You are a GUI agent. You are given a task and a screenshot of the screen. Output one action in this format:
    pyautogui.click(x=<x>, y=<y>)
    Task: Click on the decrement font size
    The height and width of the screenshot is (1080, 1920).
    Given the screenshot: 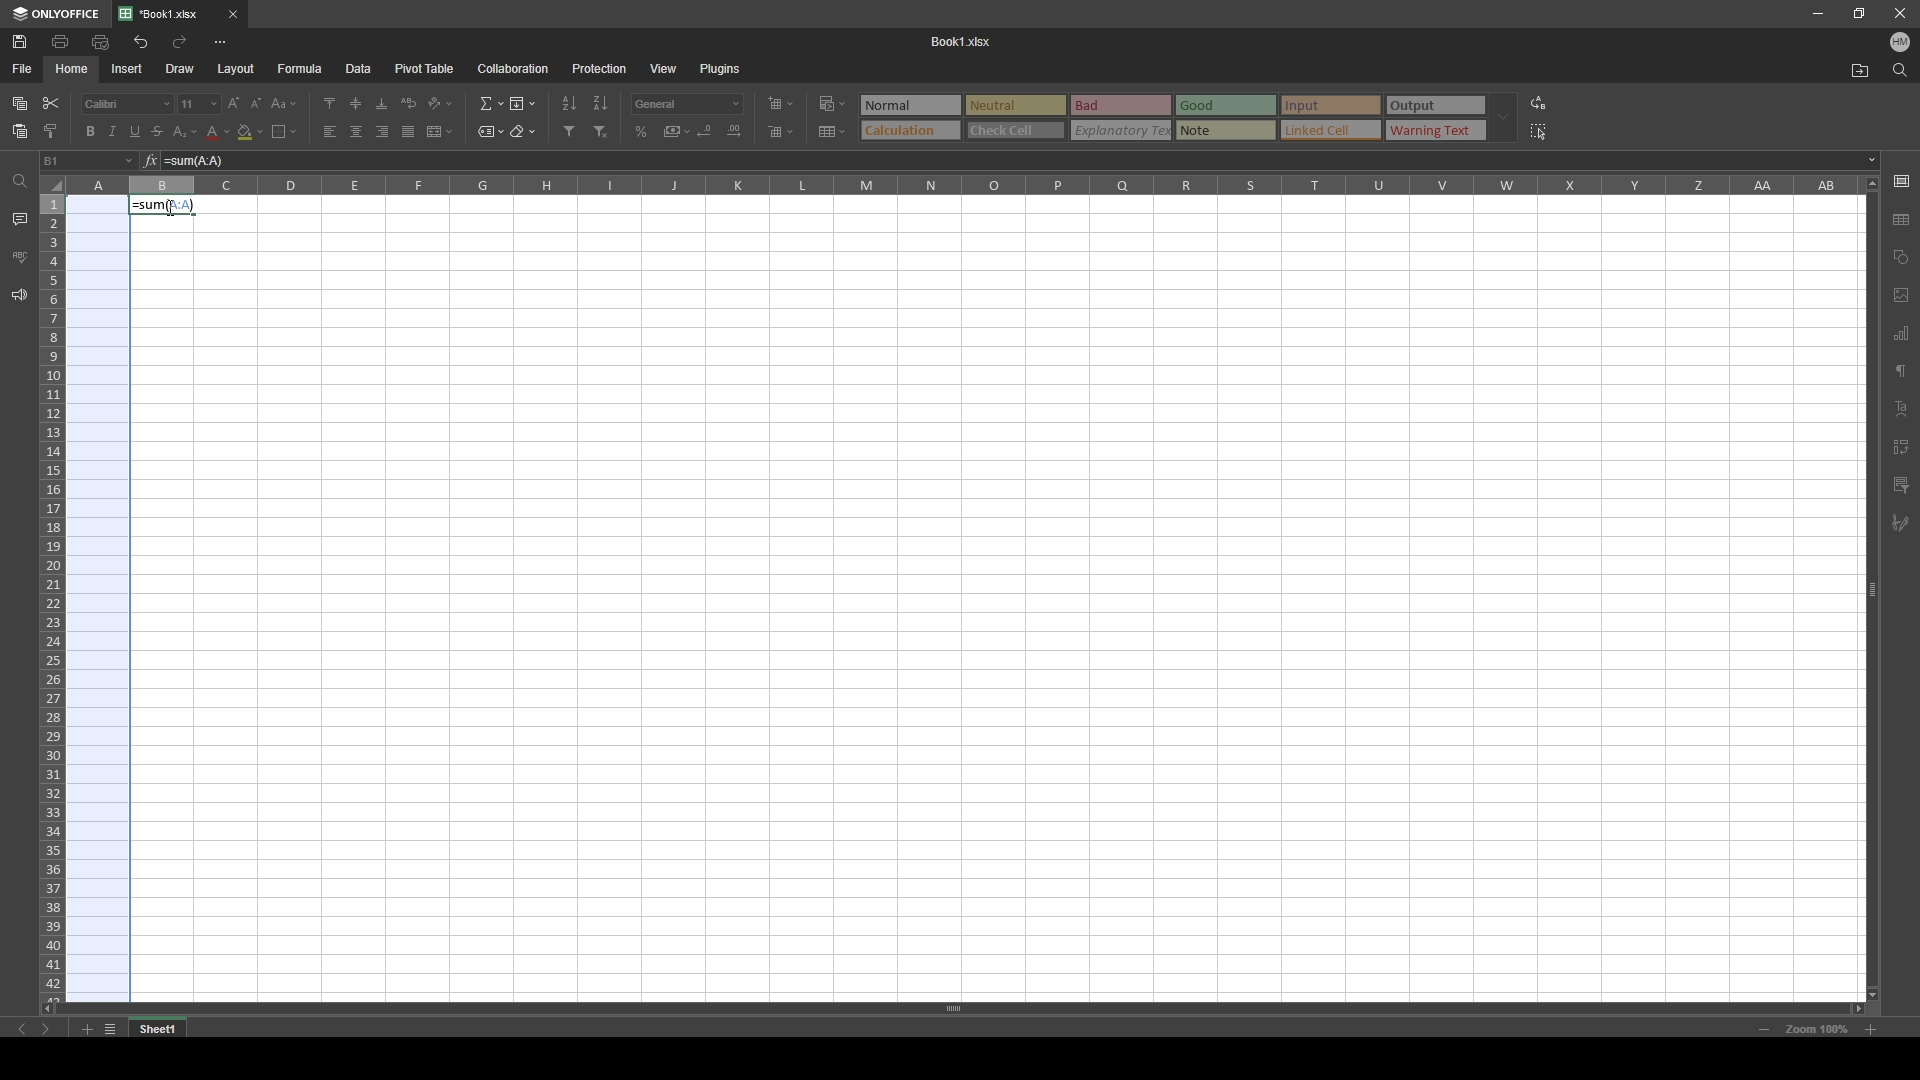 What is the action you would take?
    pyautogui.click(x=257, y=105)
    